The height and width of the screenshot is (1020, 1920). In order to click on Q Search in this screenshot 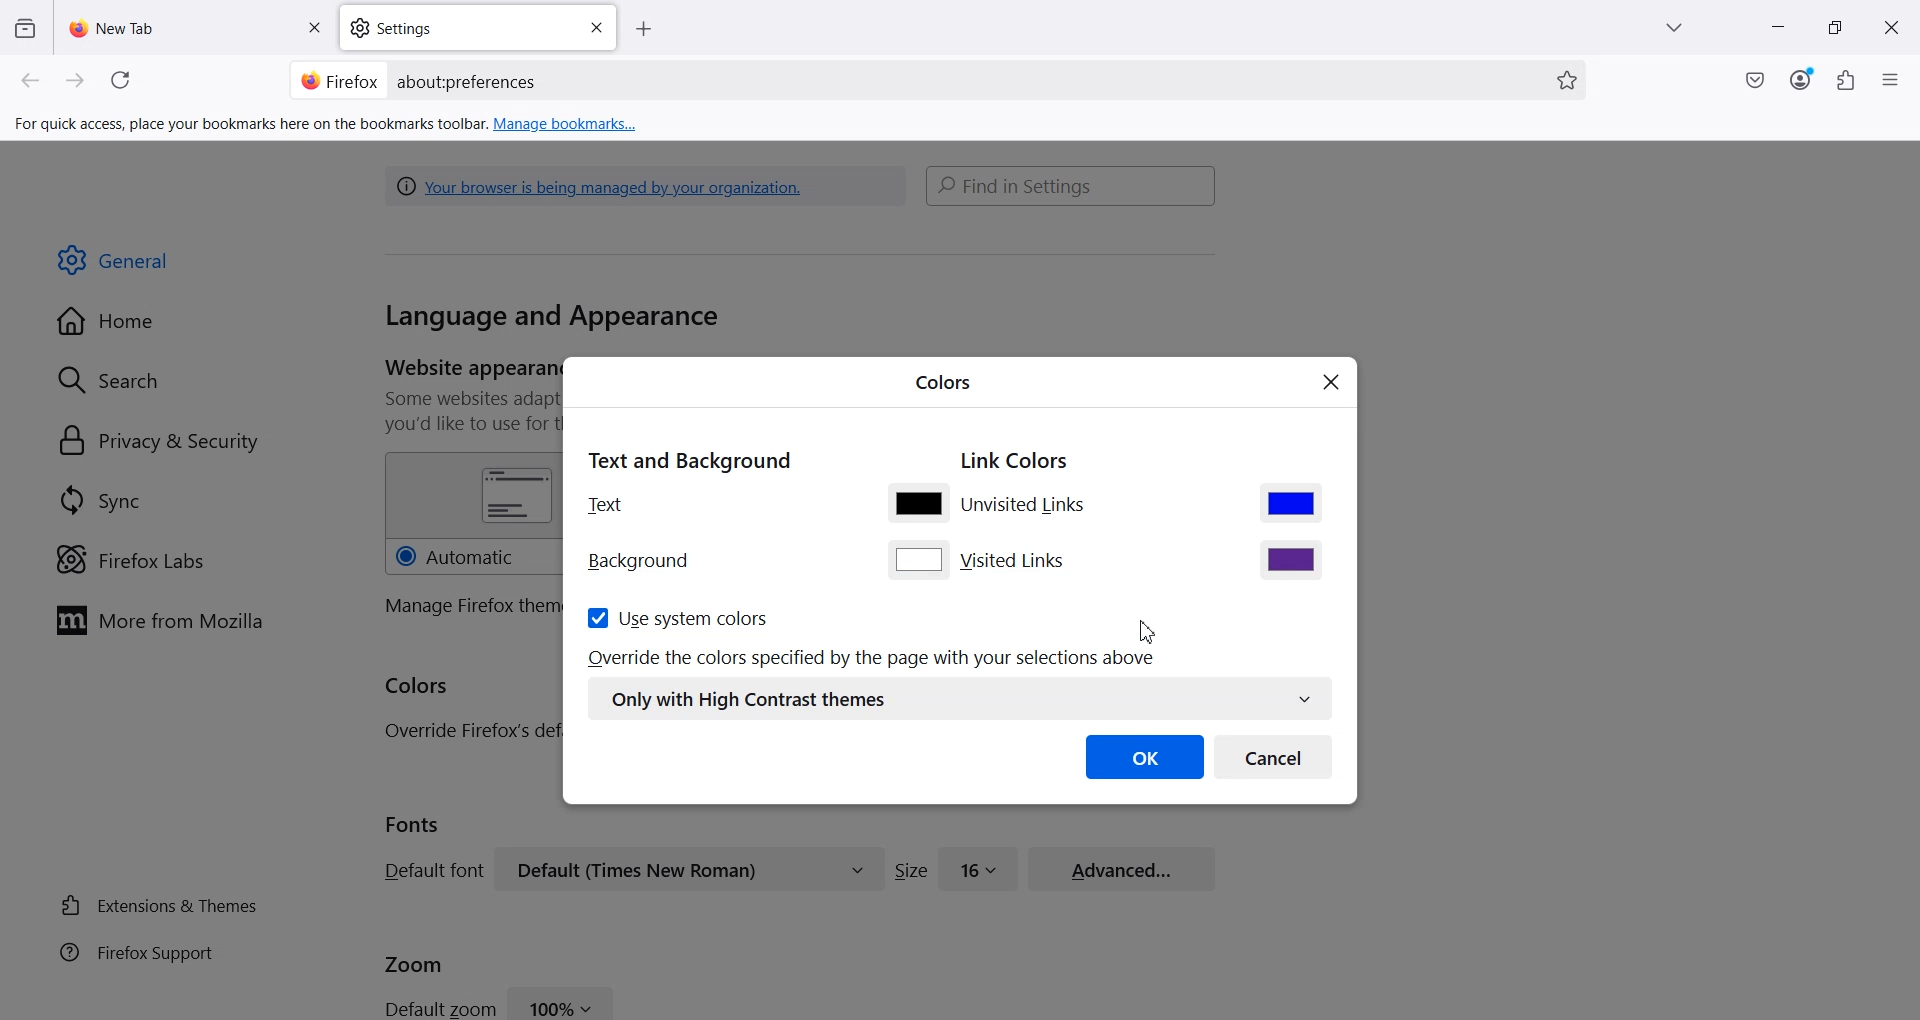, I will do `click(118, 379)`.